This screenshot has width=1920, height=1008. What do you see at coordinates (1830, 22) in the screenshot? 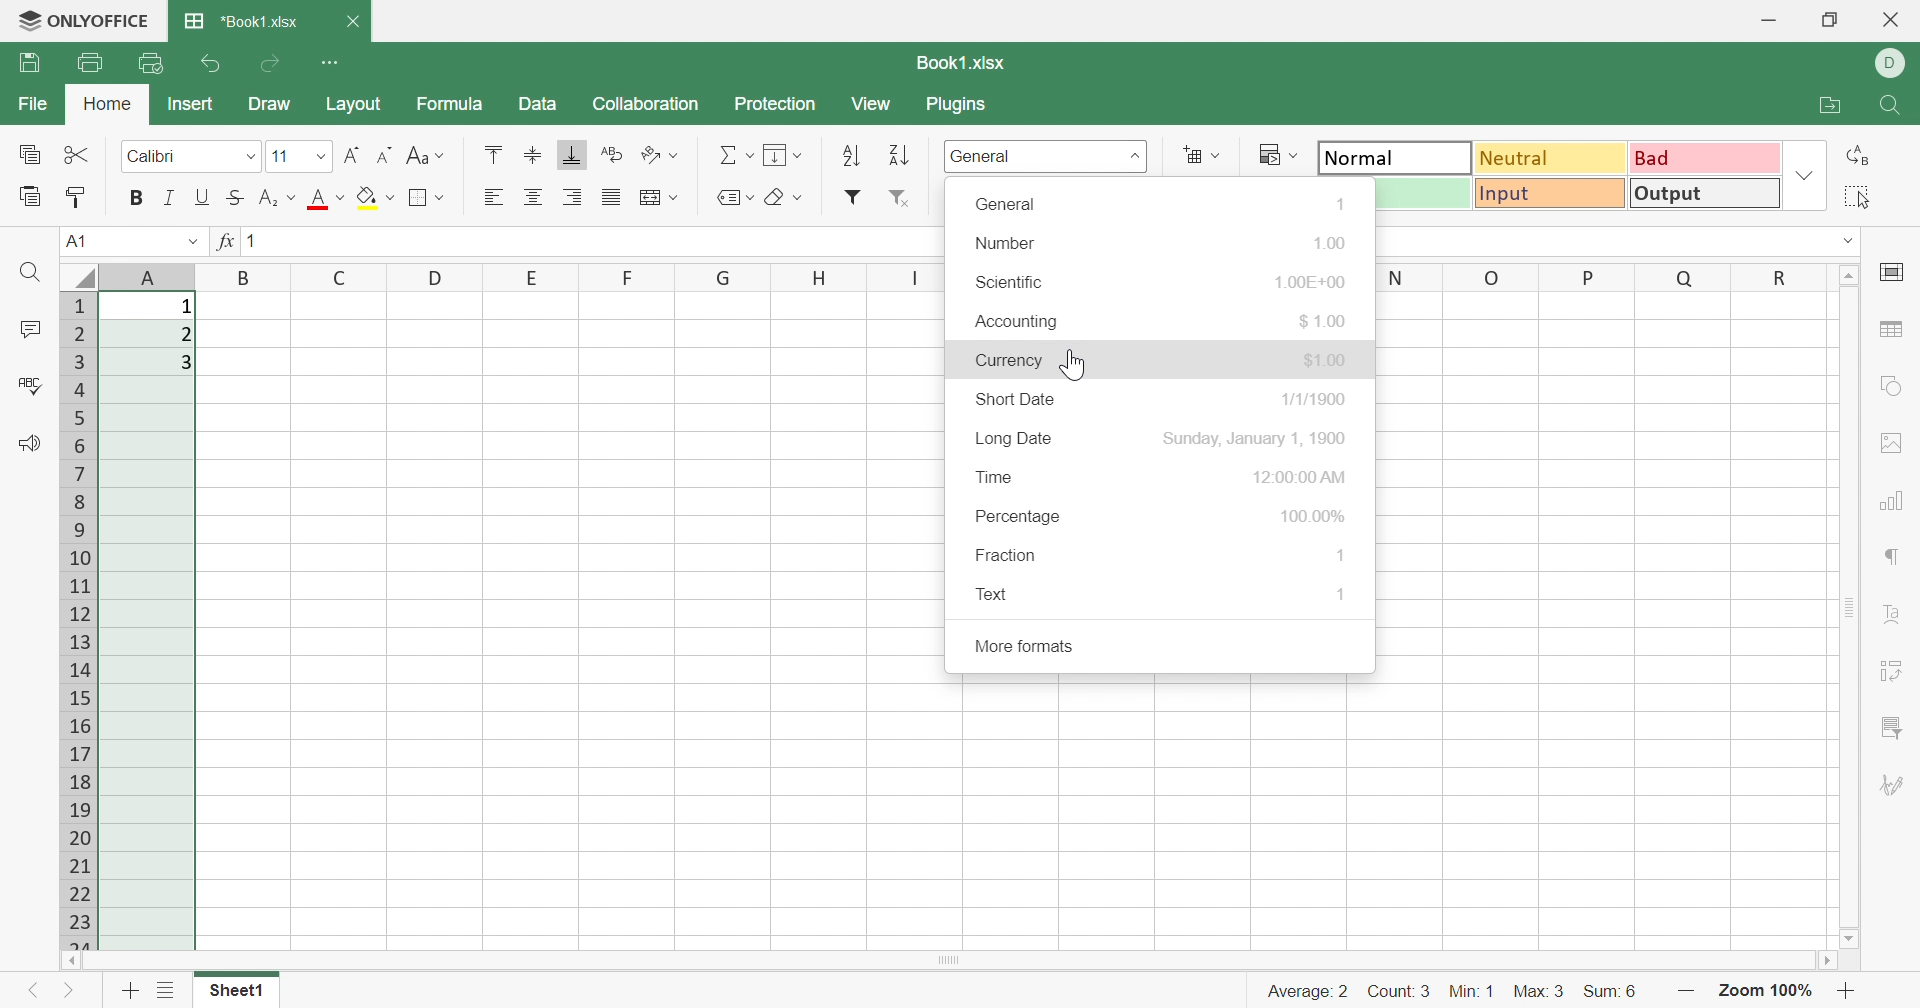
I see `Restore down` at bounding box center [1830, 22].